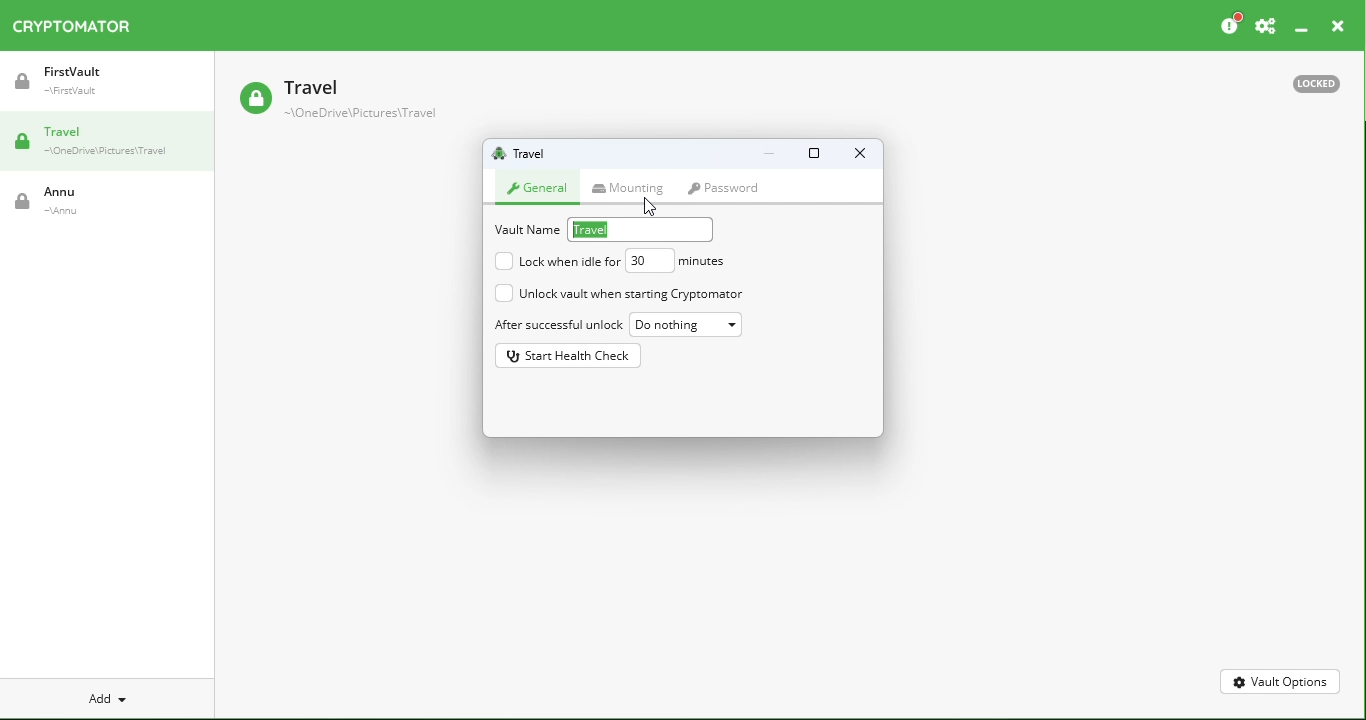 This screenshot has width=1366, height=720. I want to click on Cryptomator icon, so click(81, 27).